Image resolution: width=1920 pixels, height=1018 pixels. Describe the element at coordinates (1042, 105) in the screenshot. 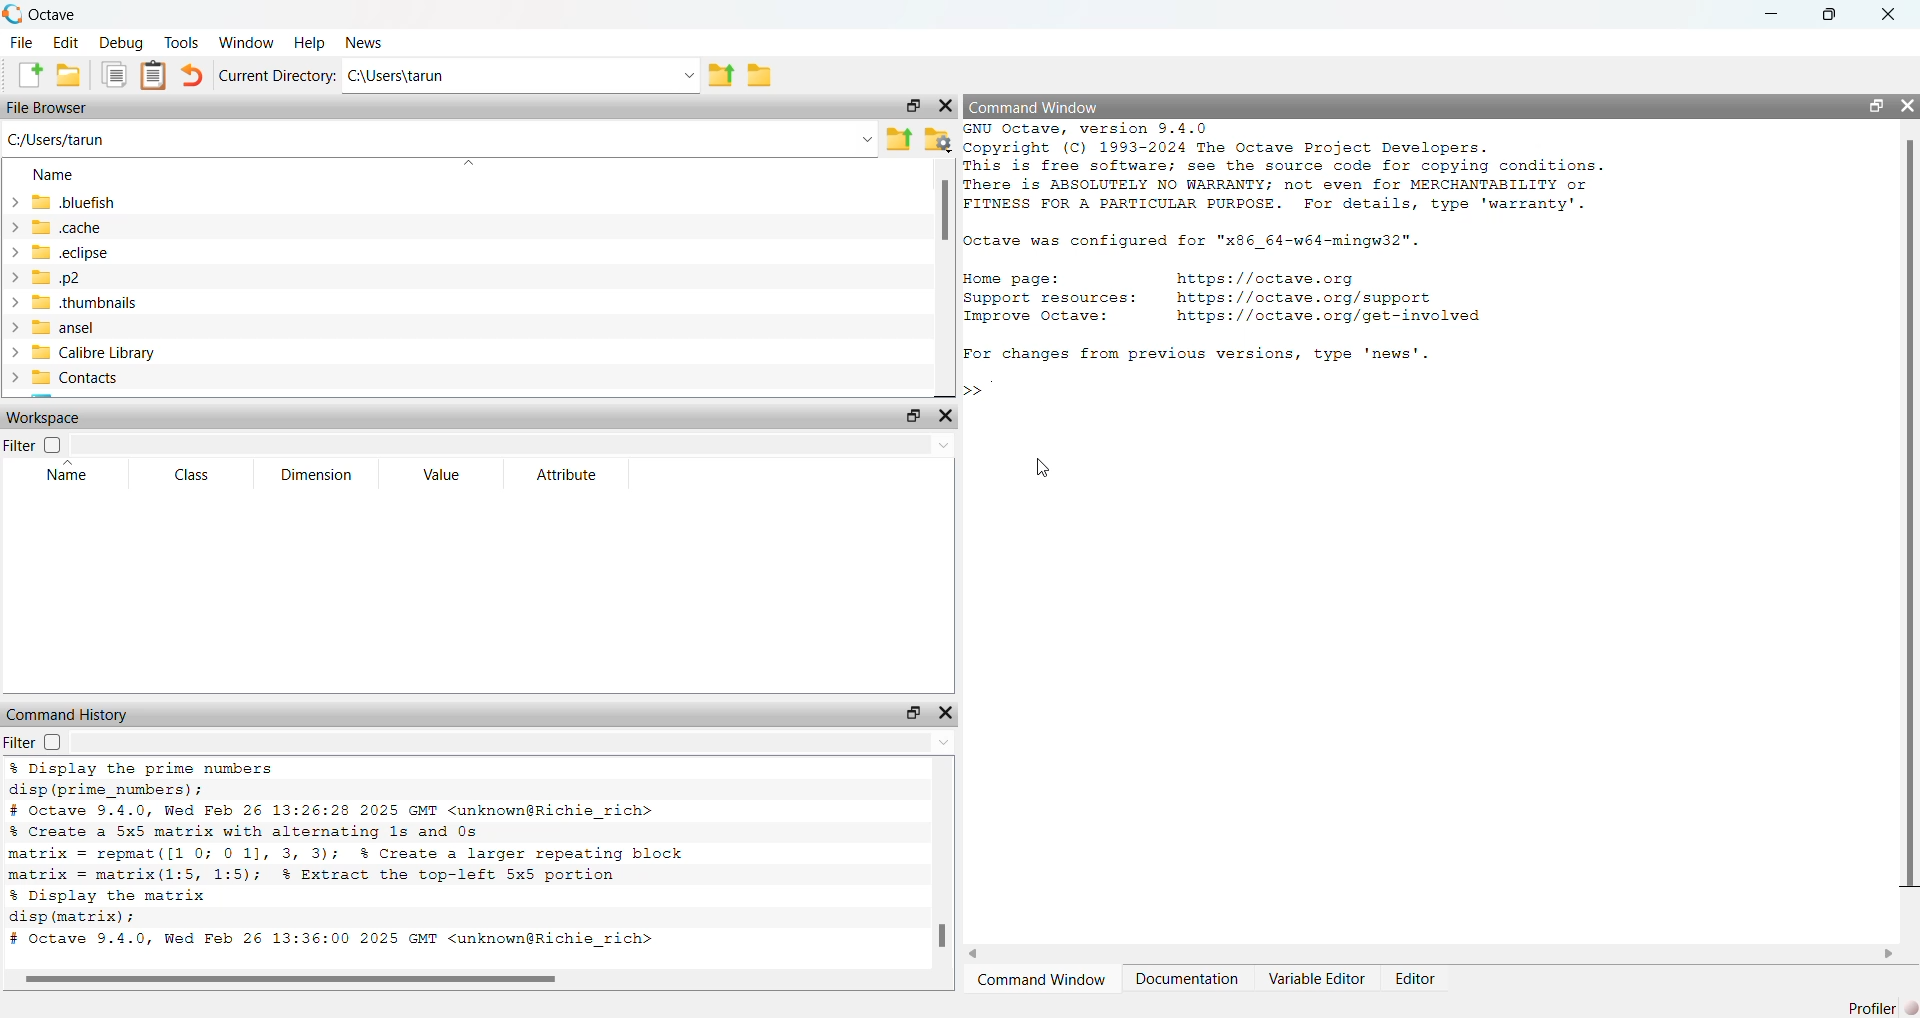

I see `command window` at that location.